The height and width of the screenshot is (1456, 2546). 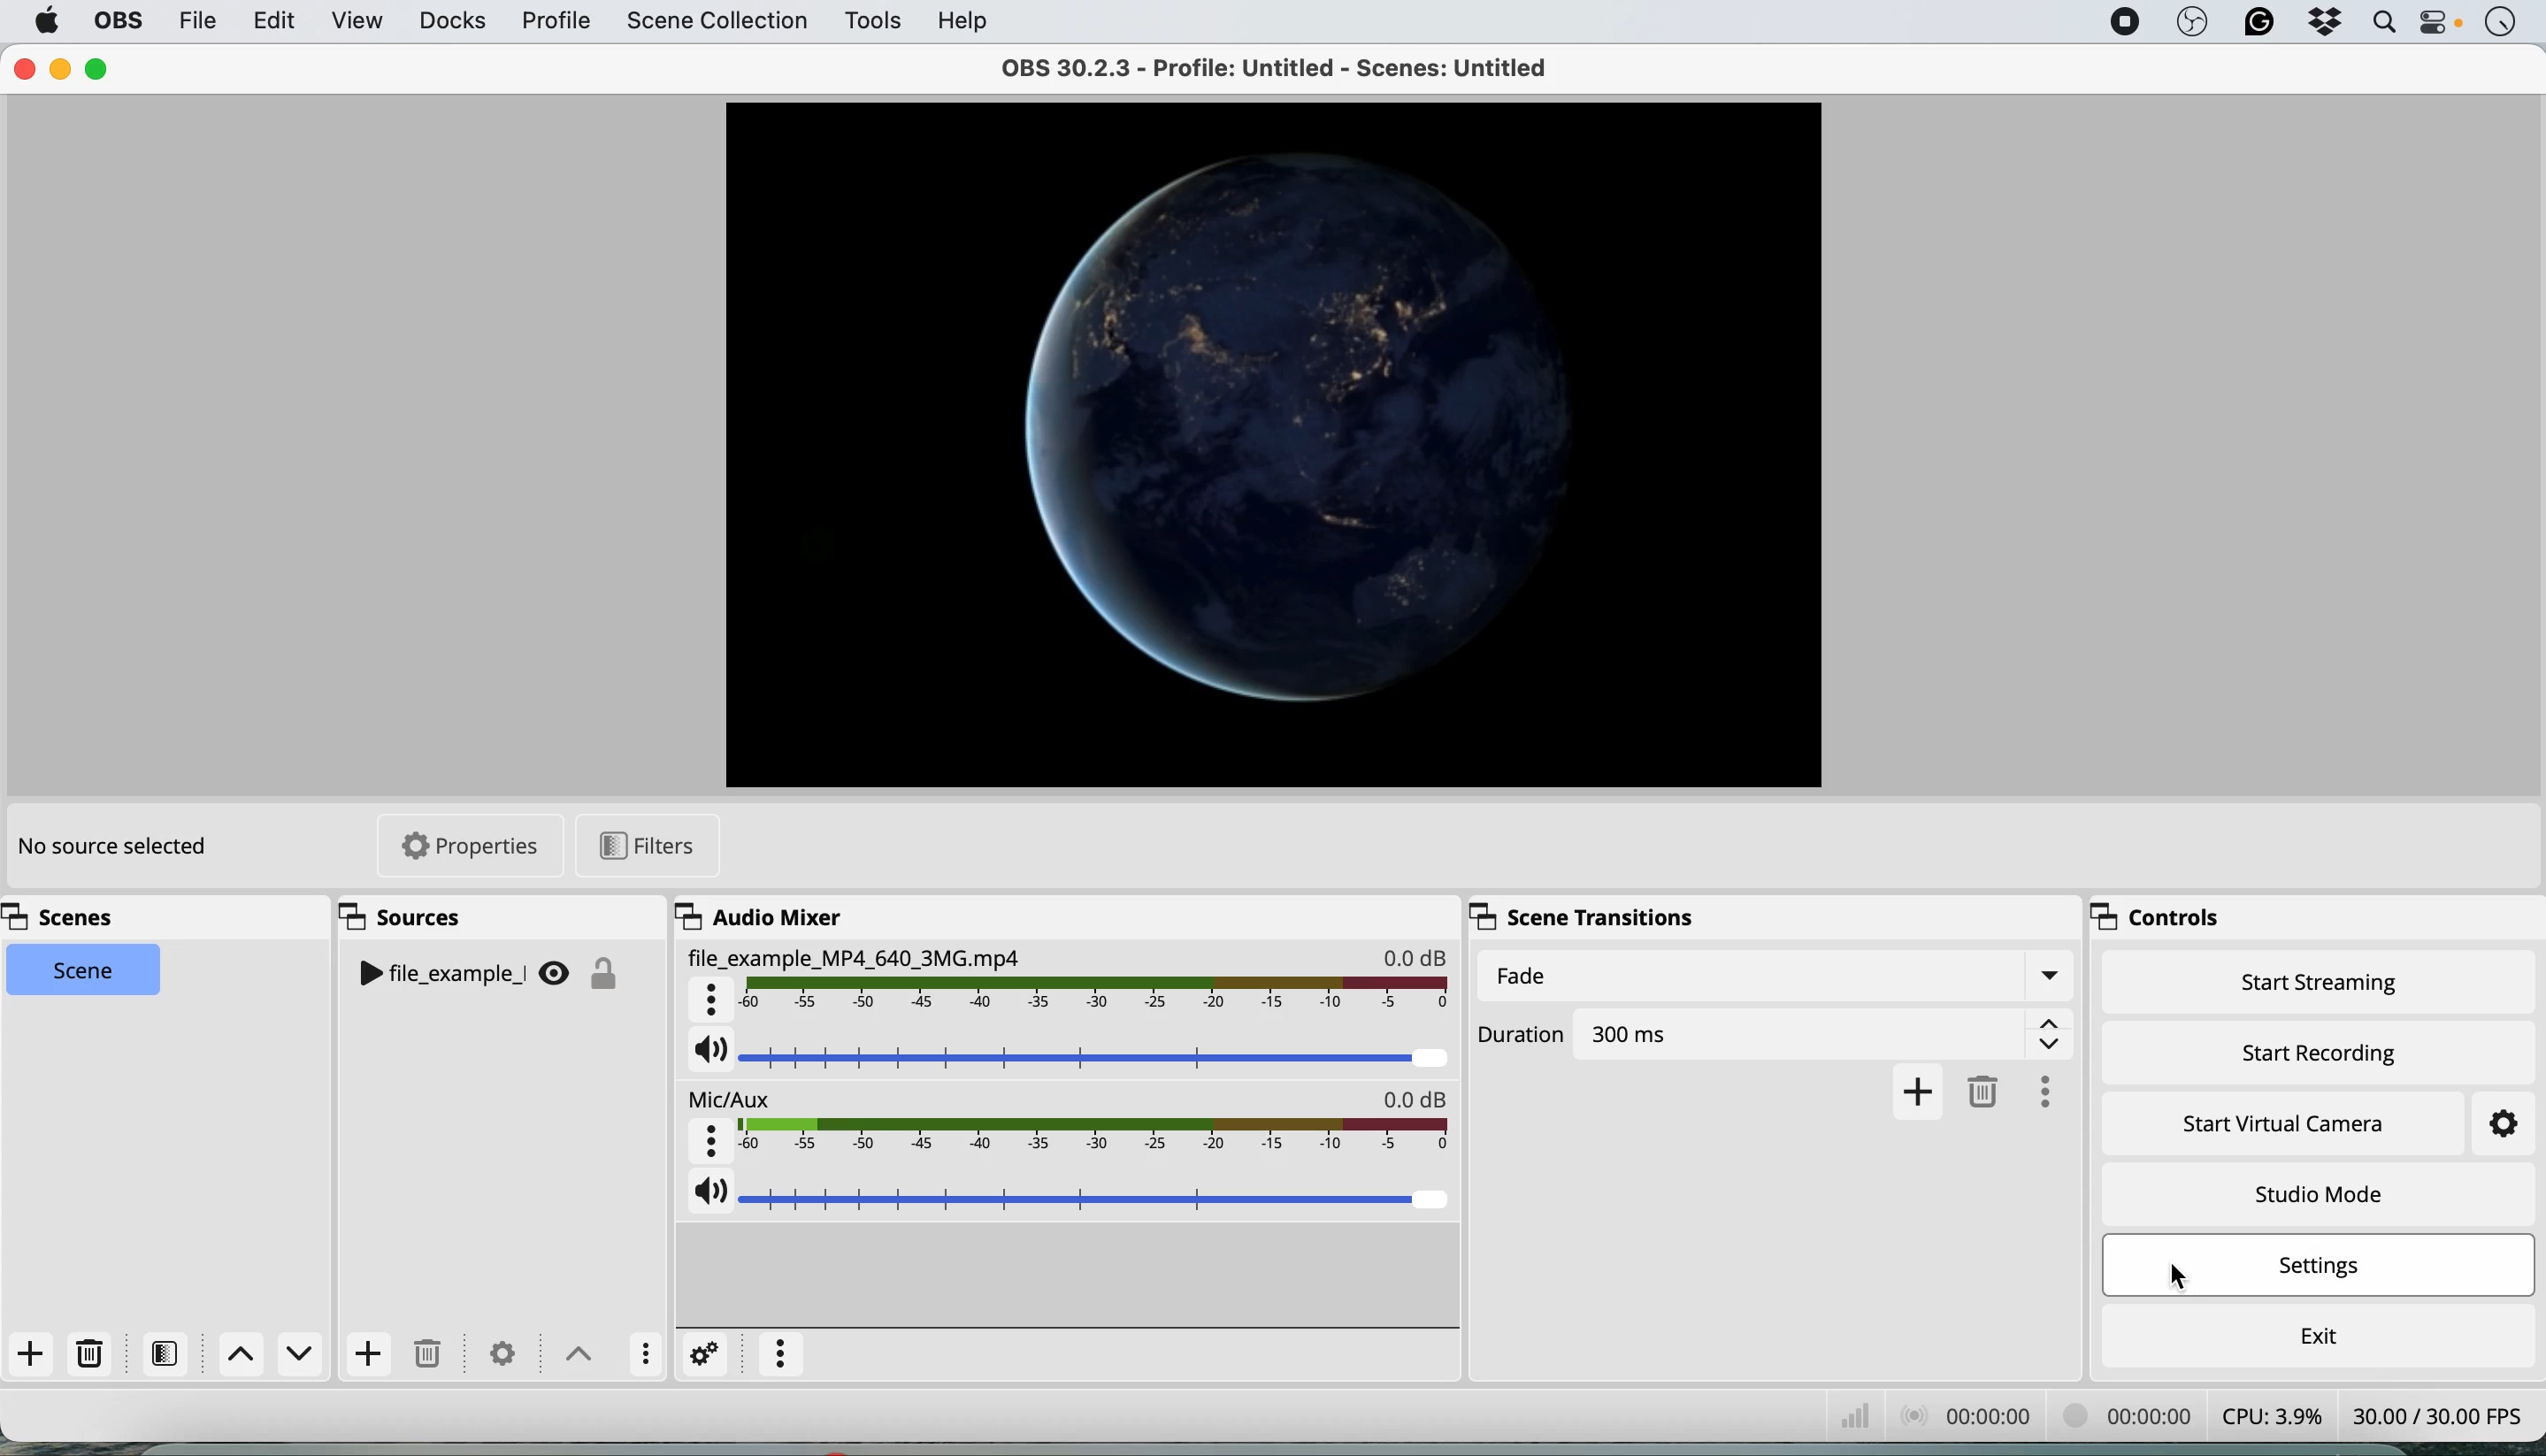 I want to click on add source, so click(x=365, y=1357).